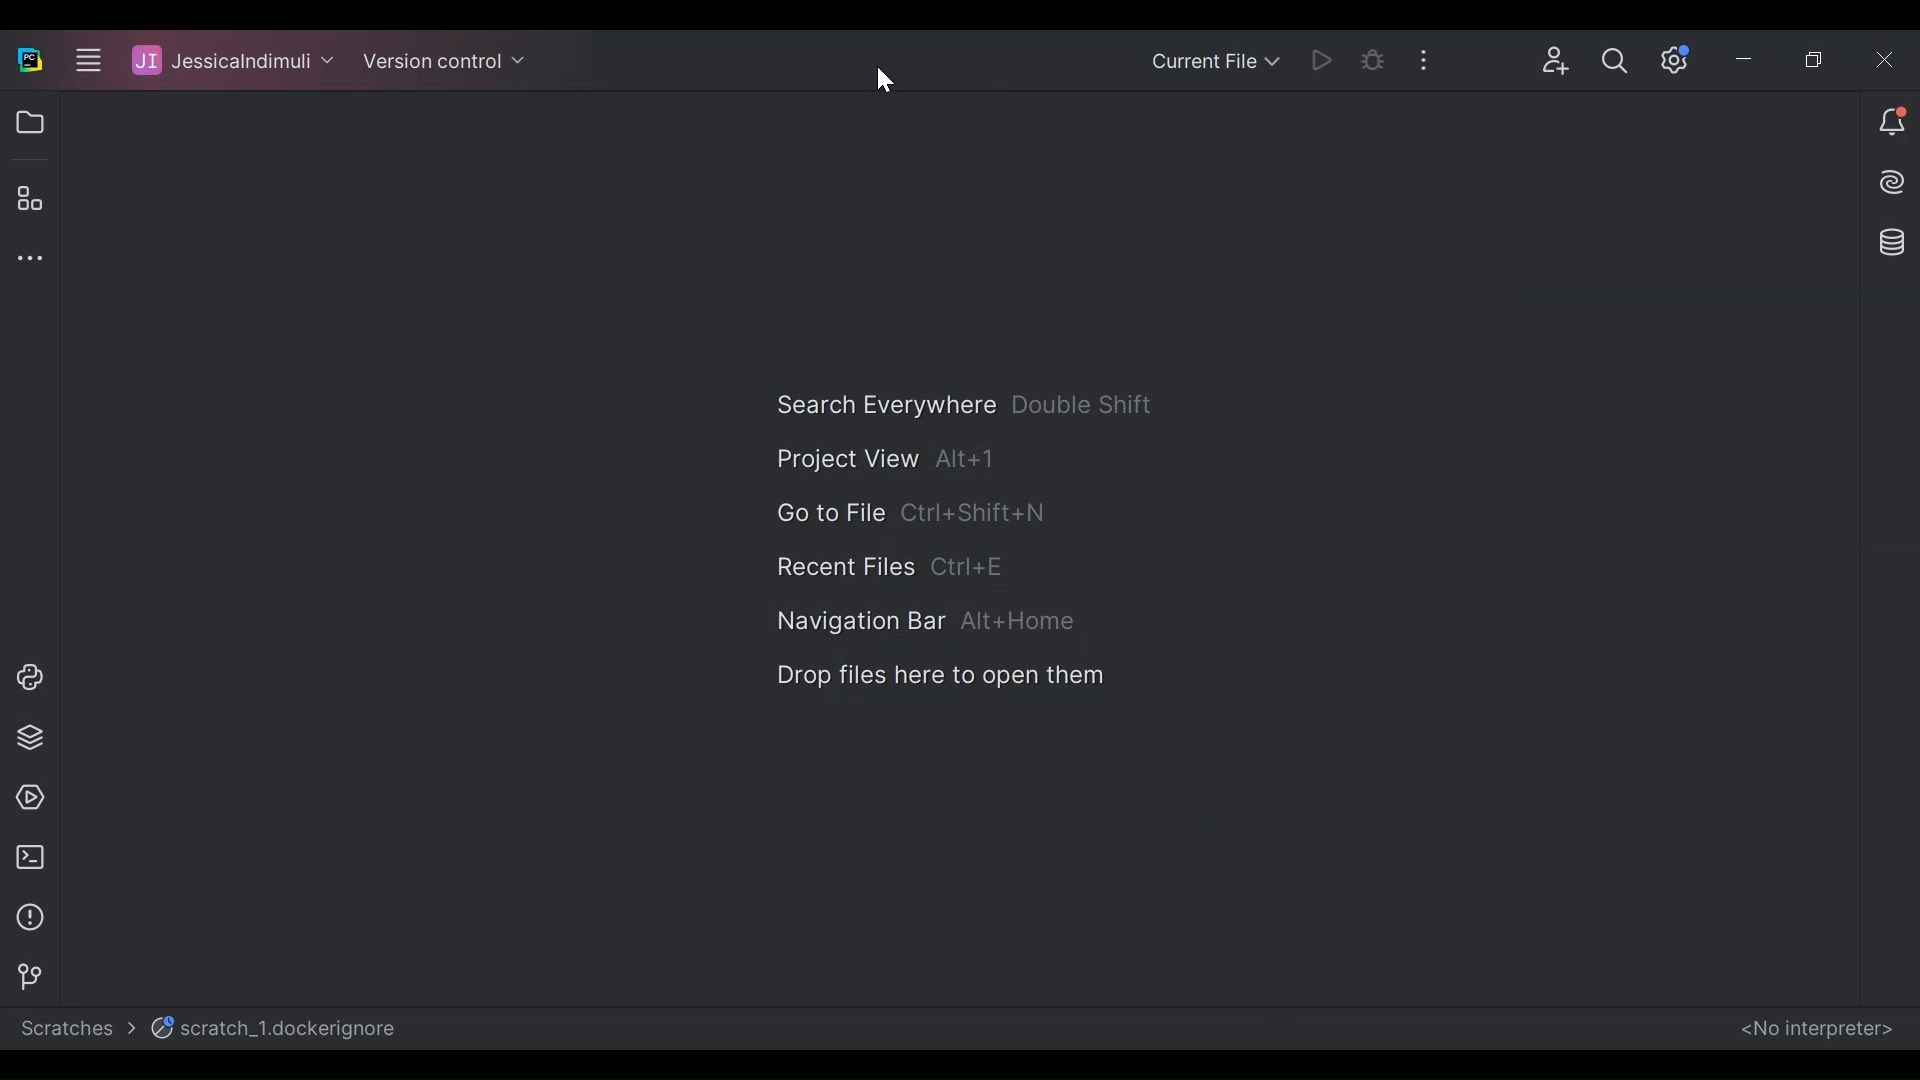 Image resolution: width=1920 pixels, height=1080 pixels. What do you see at coordinates (28, 739) in the screenshot?
I see `Python Services` at bounding box center [28, 739].